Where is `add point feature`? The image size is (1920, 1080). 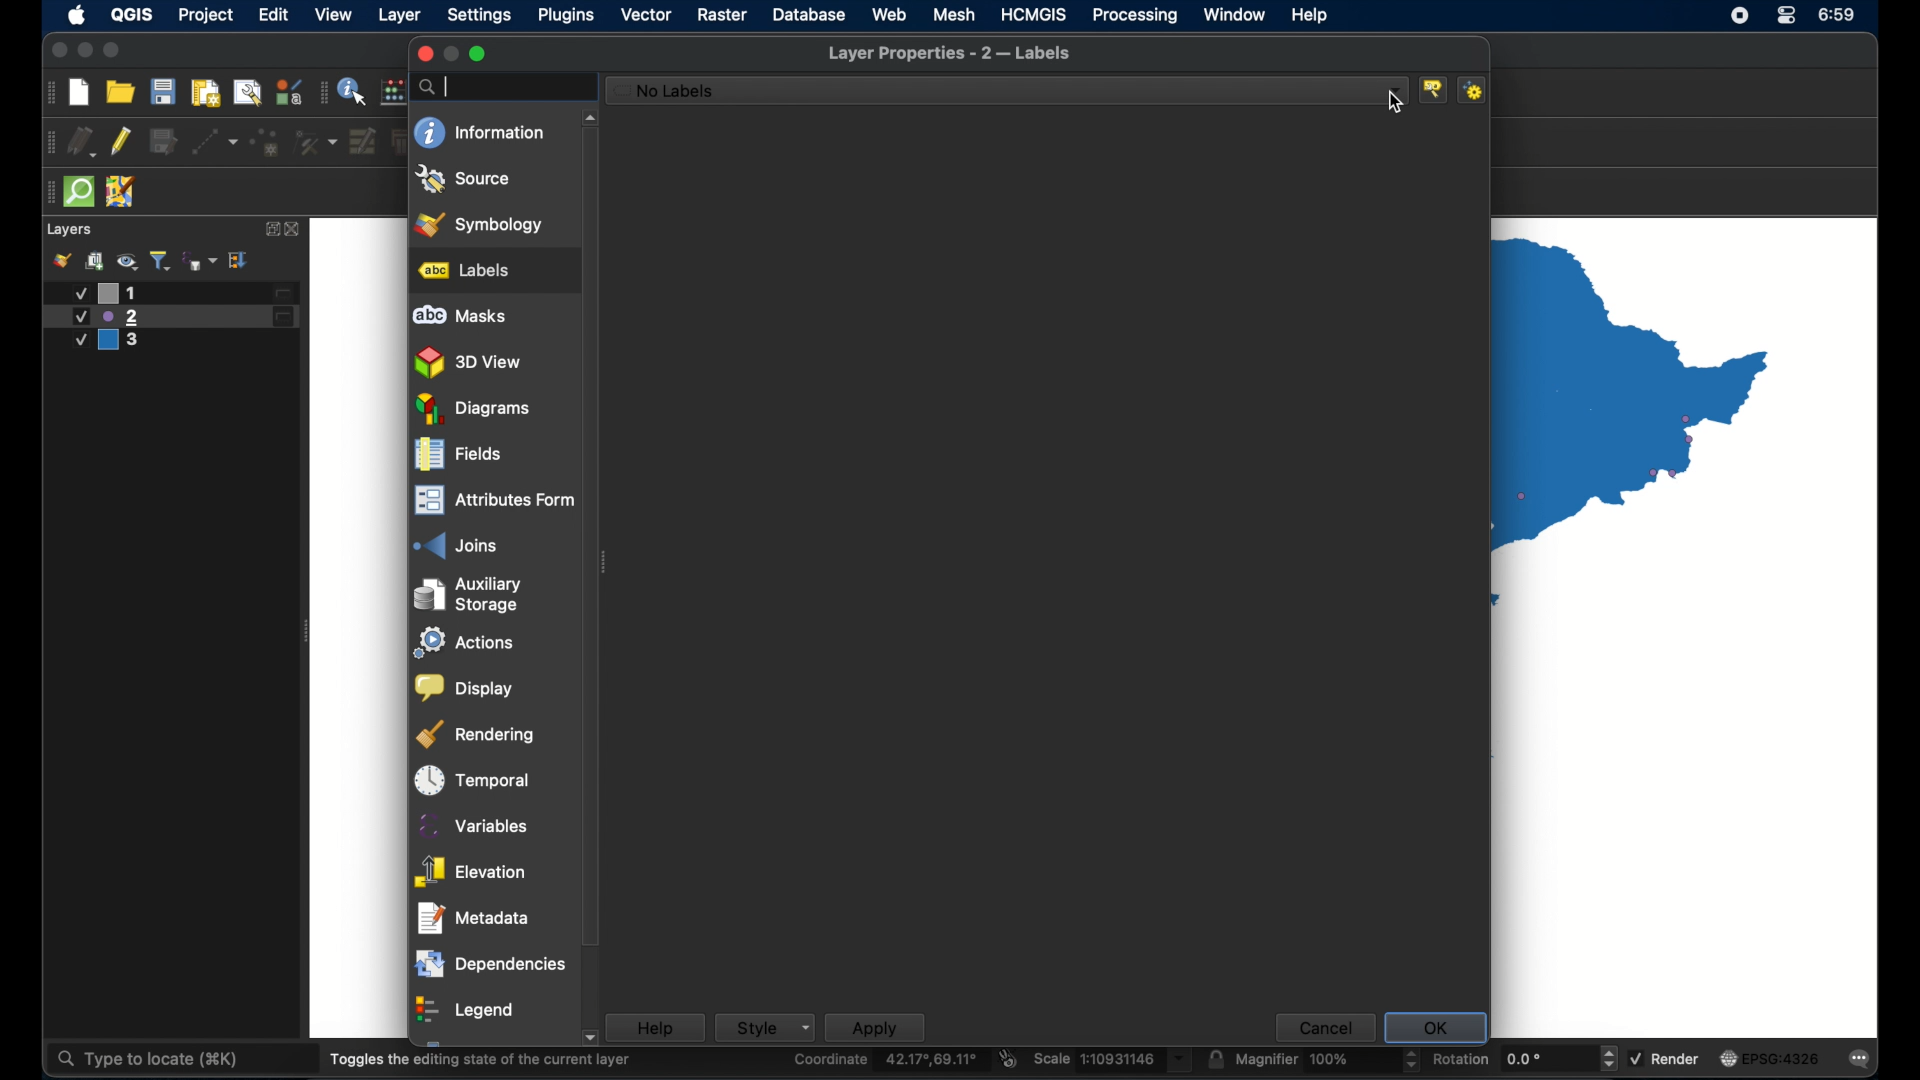 add point feature is located at coordinates (266, 142).